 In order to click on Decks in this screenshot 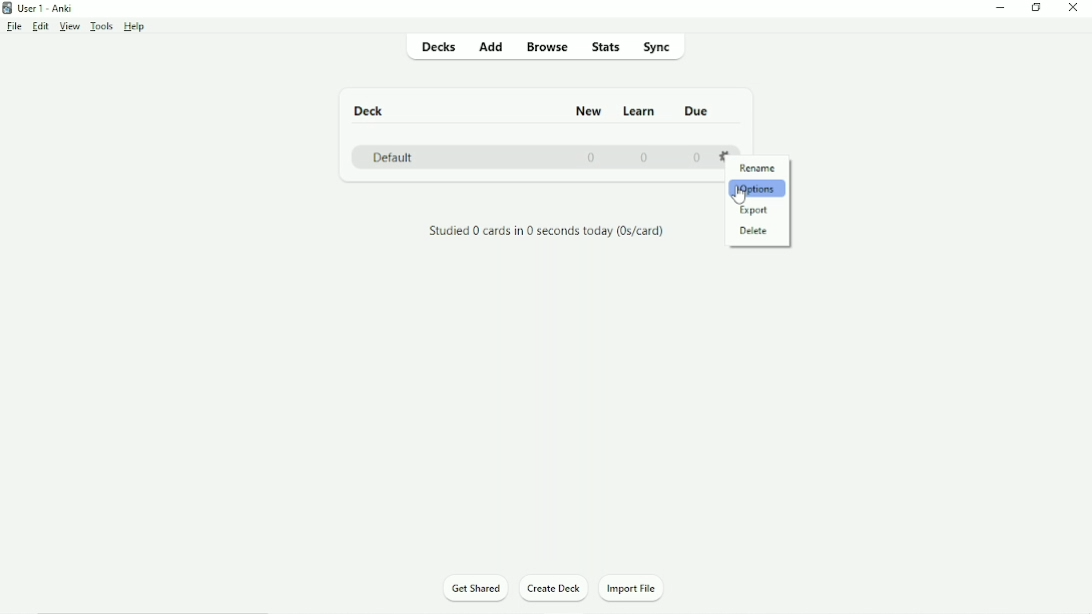, I will do `click(436, 47)`.